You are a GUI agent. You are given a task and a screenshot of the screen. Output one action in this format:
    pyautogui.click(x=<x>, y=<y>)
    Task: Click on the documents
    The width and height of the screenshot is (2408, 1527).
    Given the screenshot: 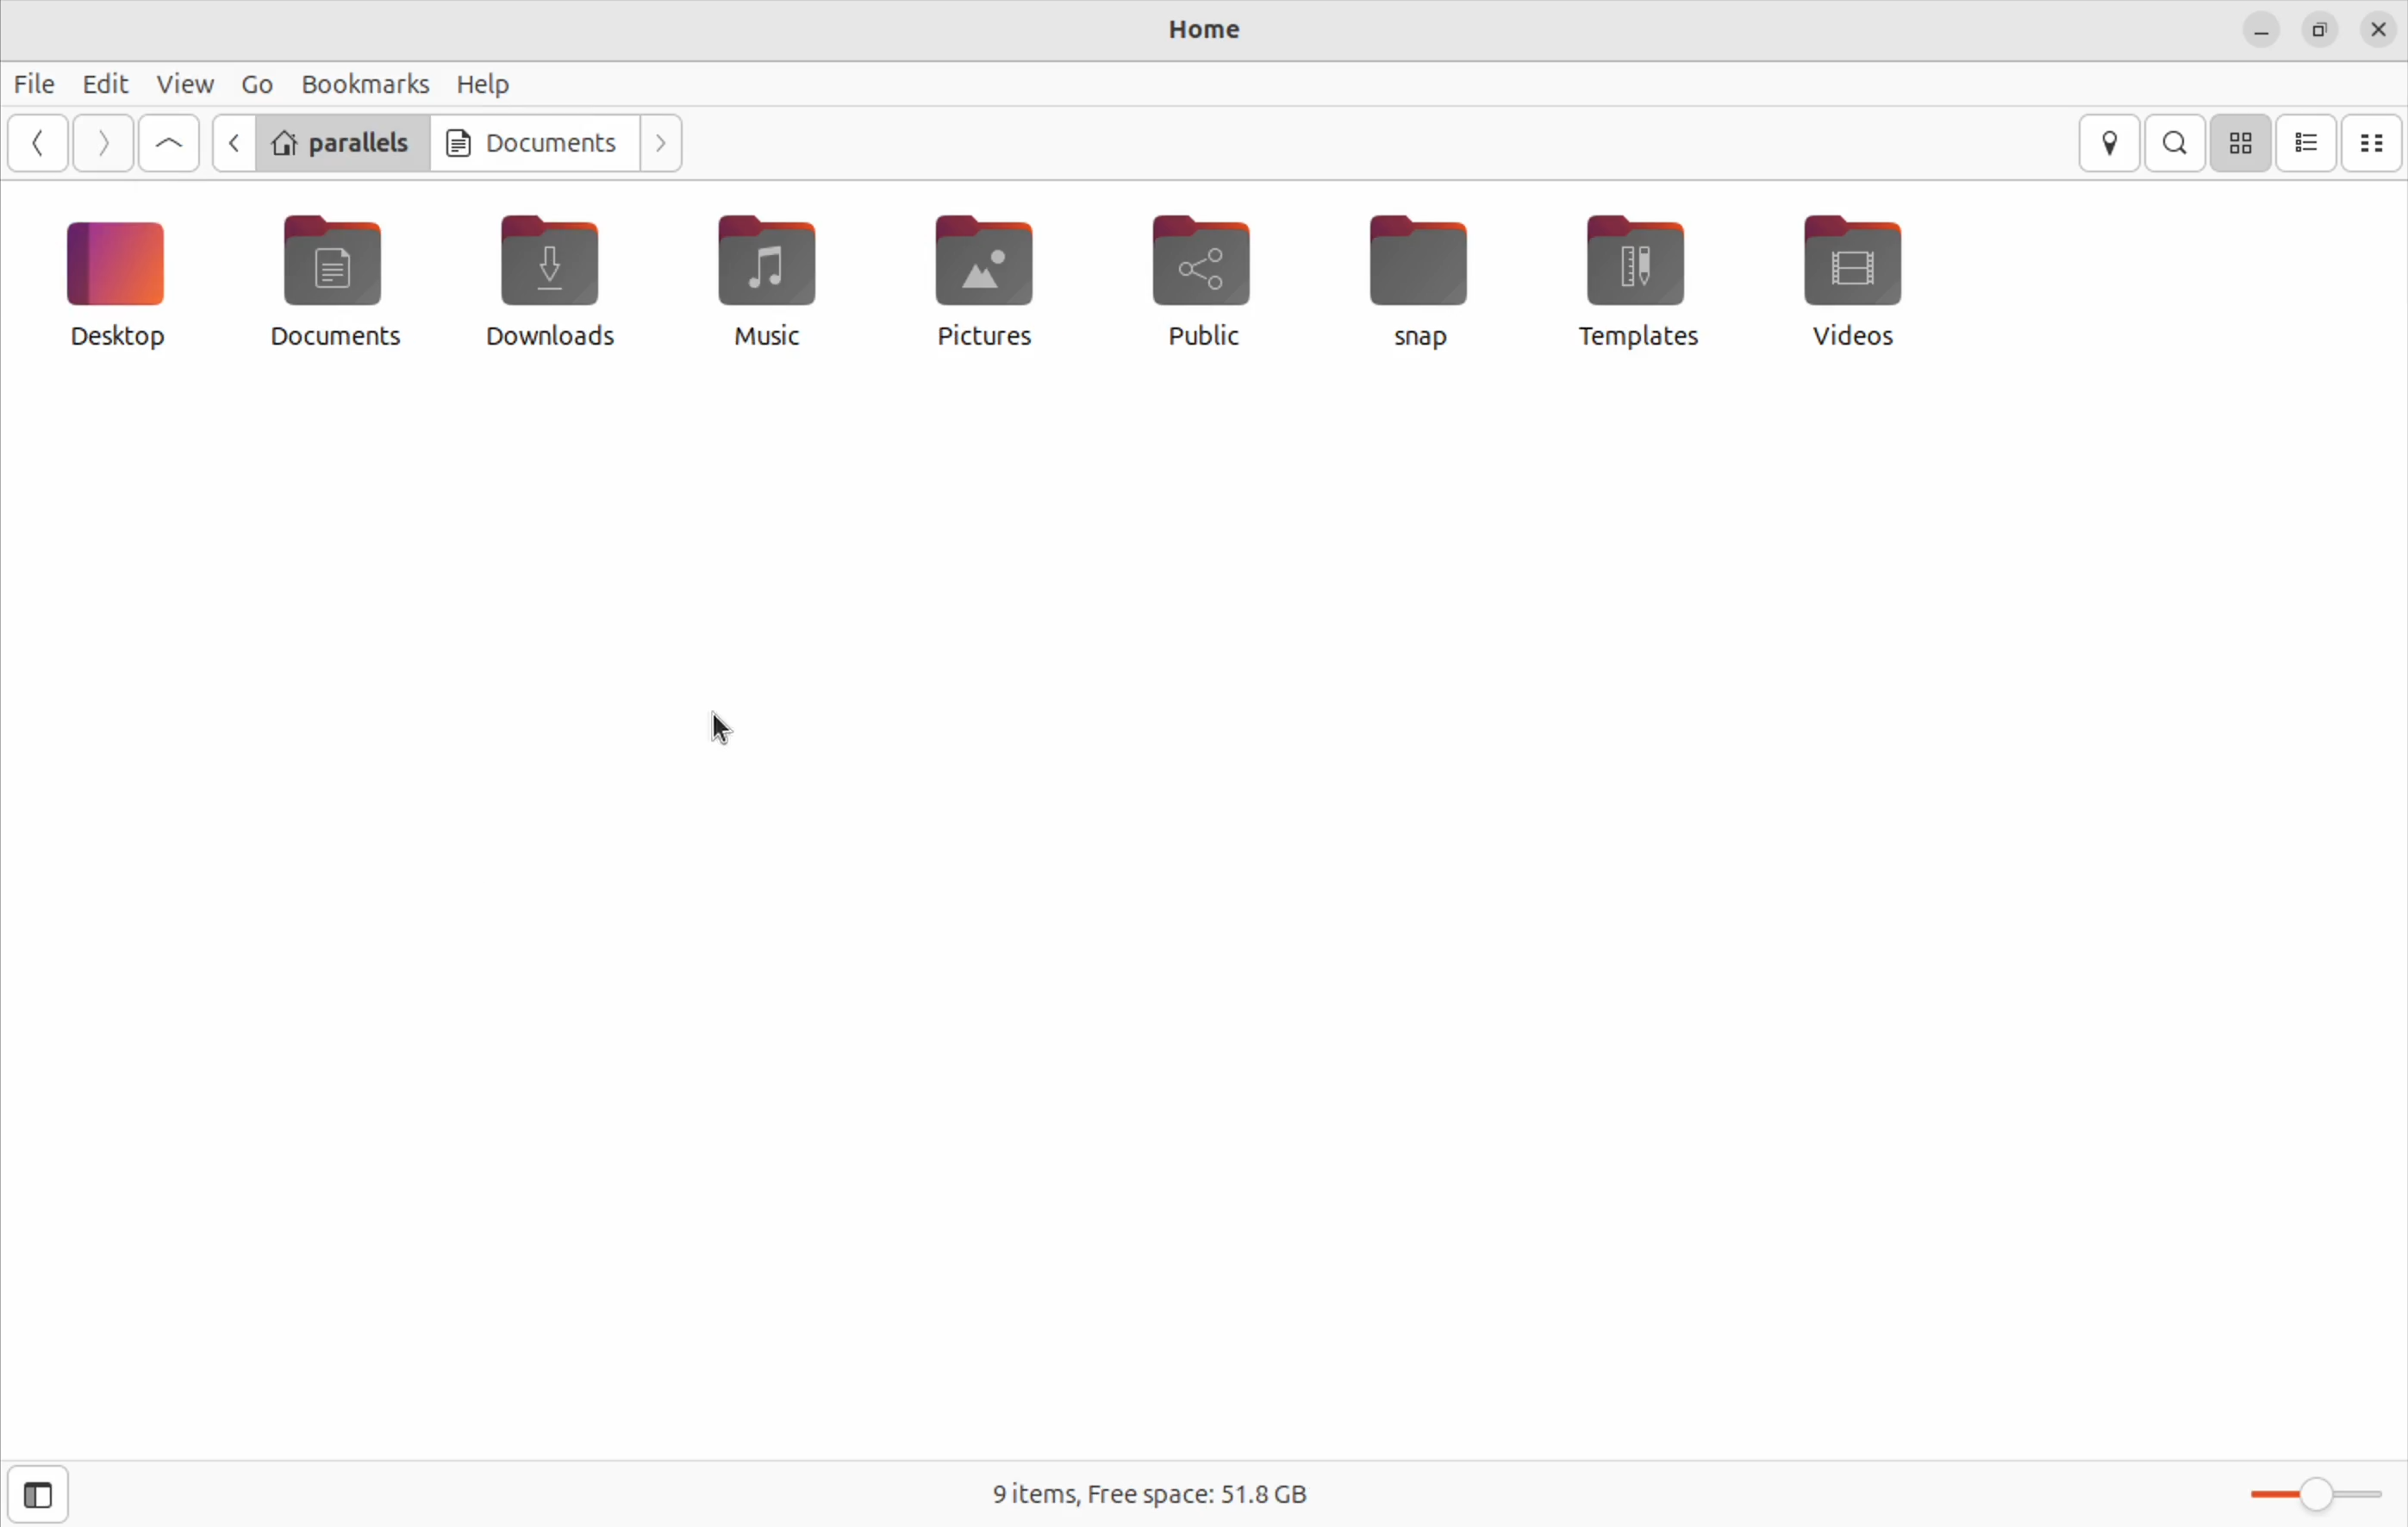 What is the action you would take?
    pyautogui.click(x=332, y=279)
    